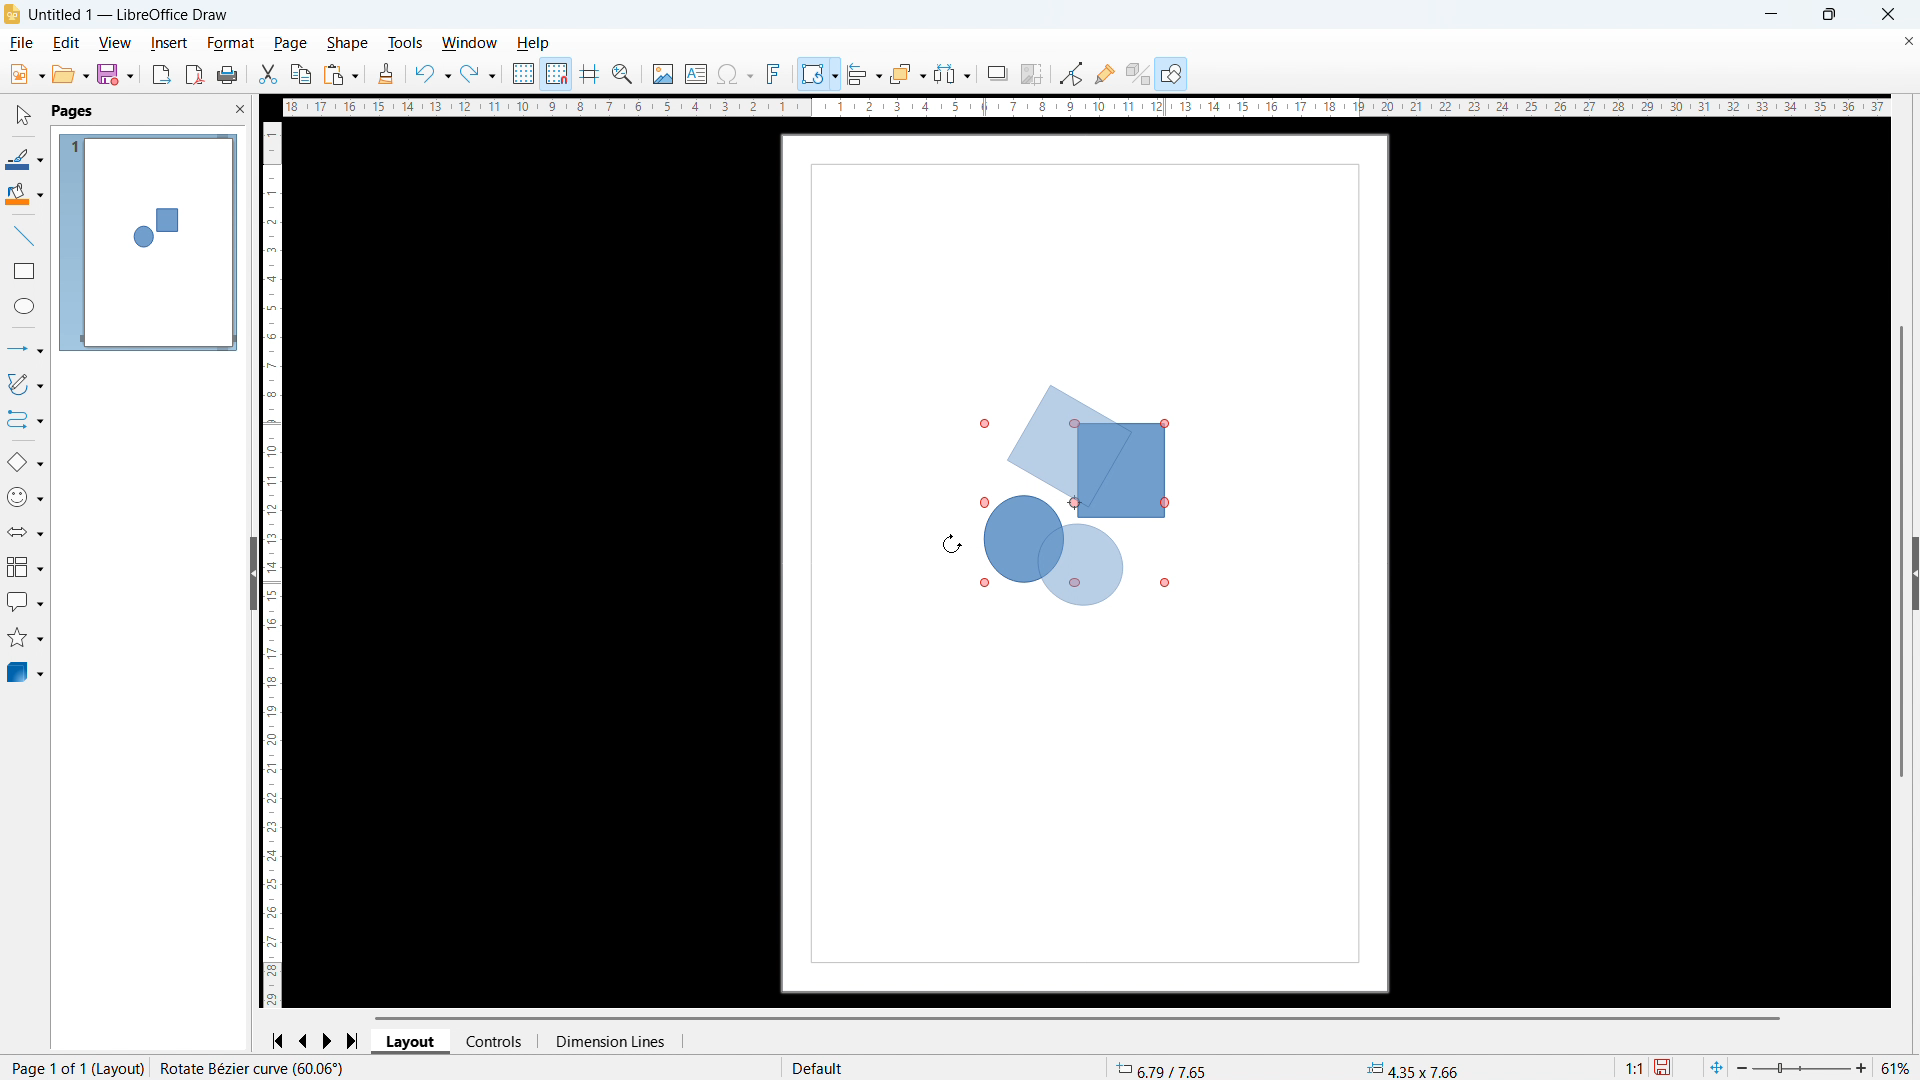 The height and width of the screenshot is (1080, 1920). I want to click on copy , so click(302, 74).